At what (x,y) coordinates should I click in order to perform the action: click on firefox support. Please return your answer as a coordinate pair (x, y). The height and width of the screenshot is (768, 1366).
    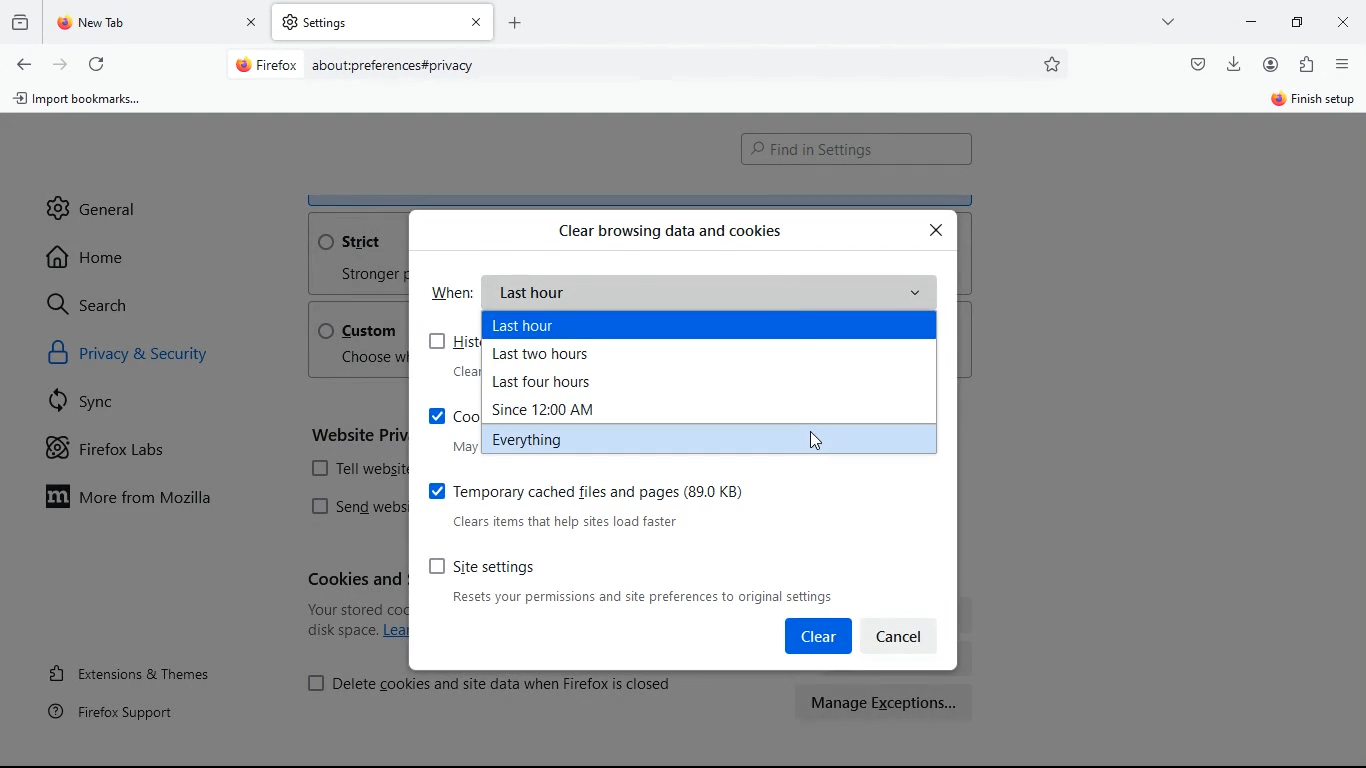
    Looking at the image, I should click on (124, 711).